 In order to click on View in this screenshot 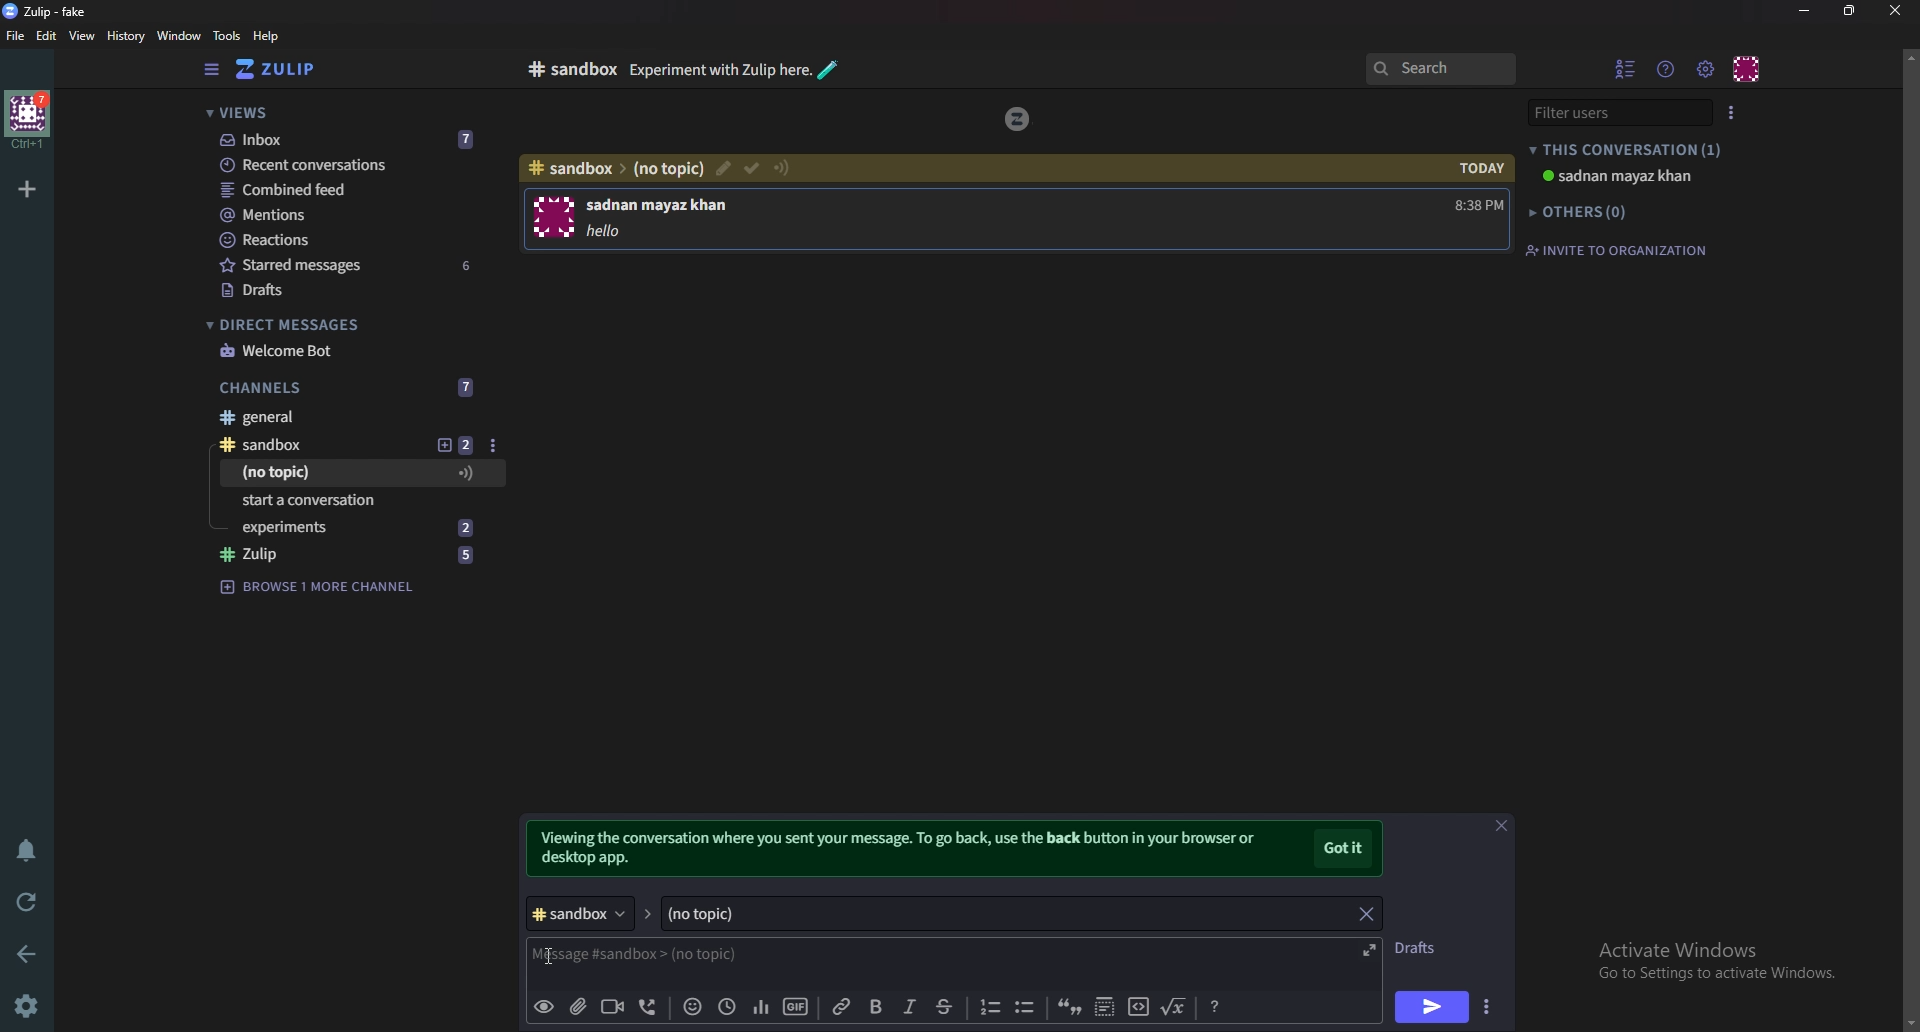, I will do `click(81, 37)`.